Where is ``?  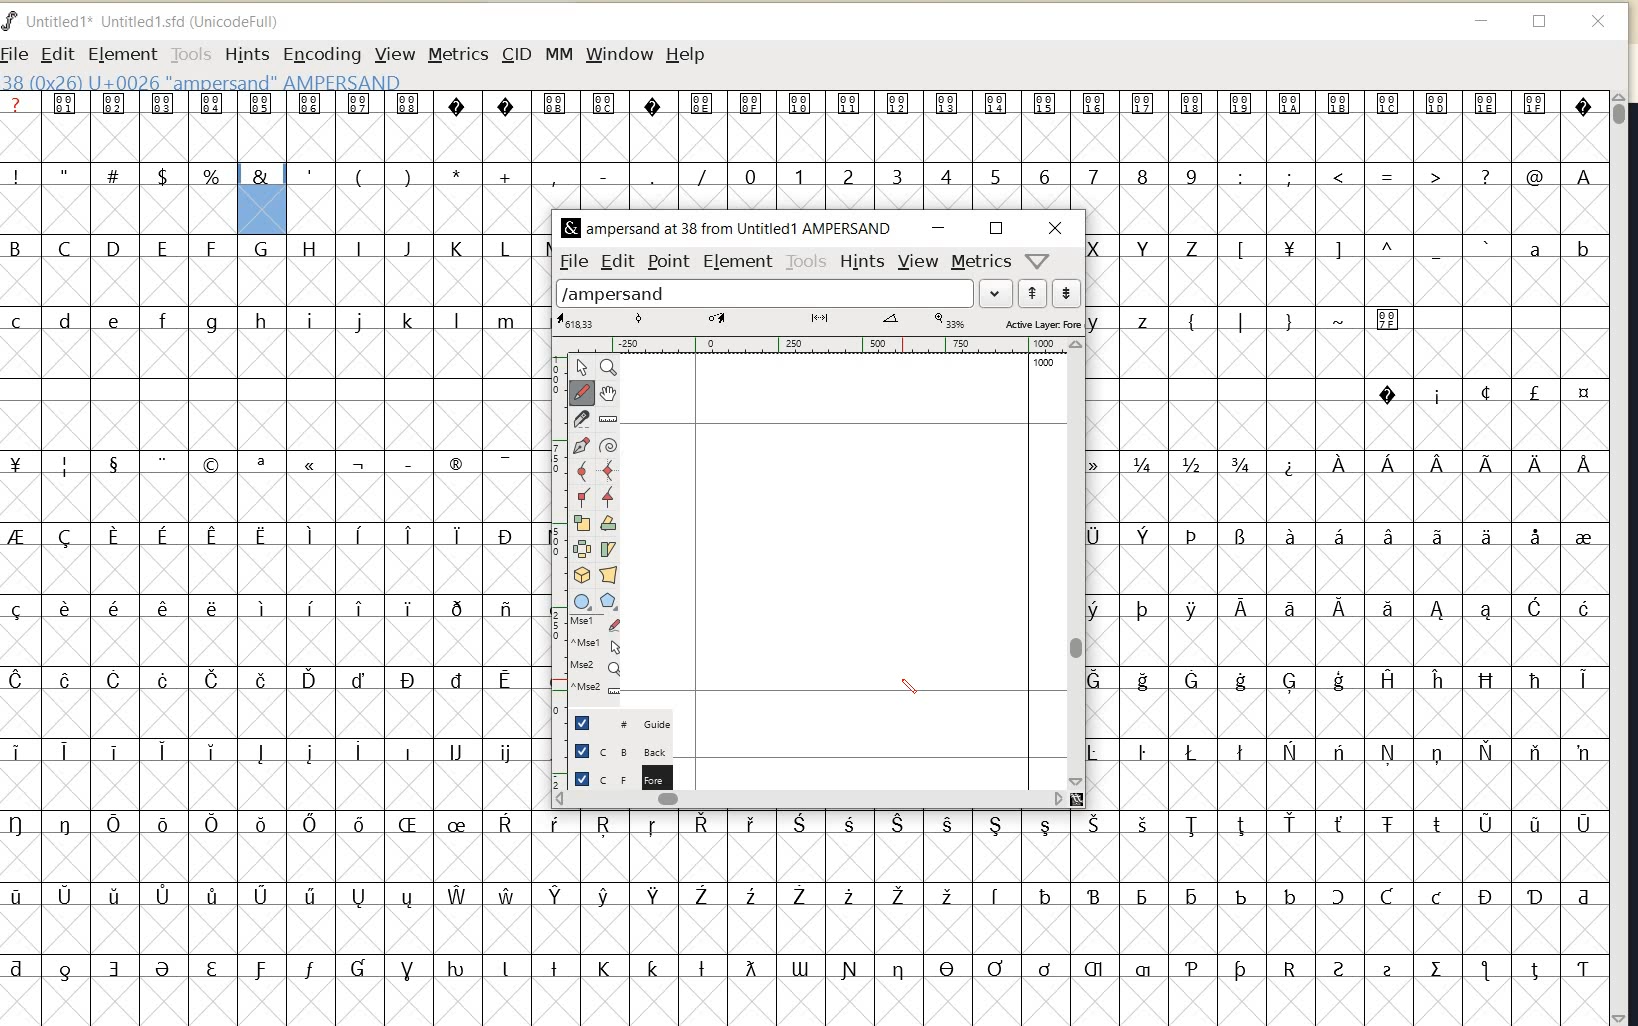
 is located at coordinates (583, 602).